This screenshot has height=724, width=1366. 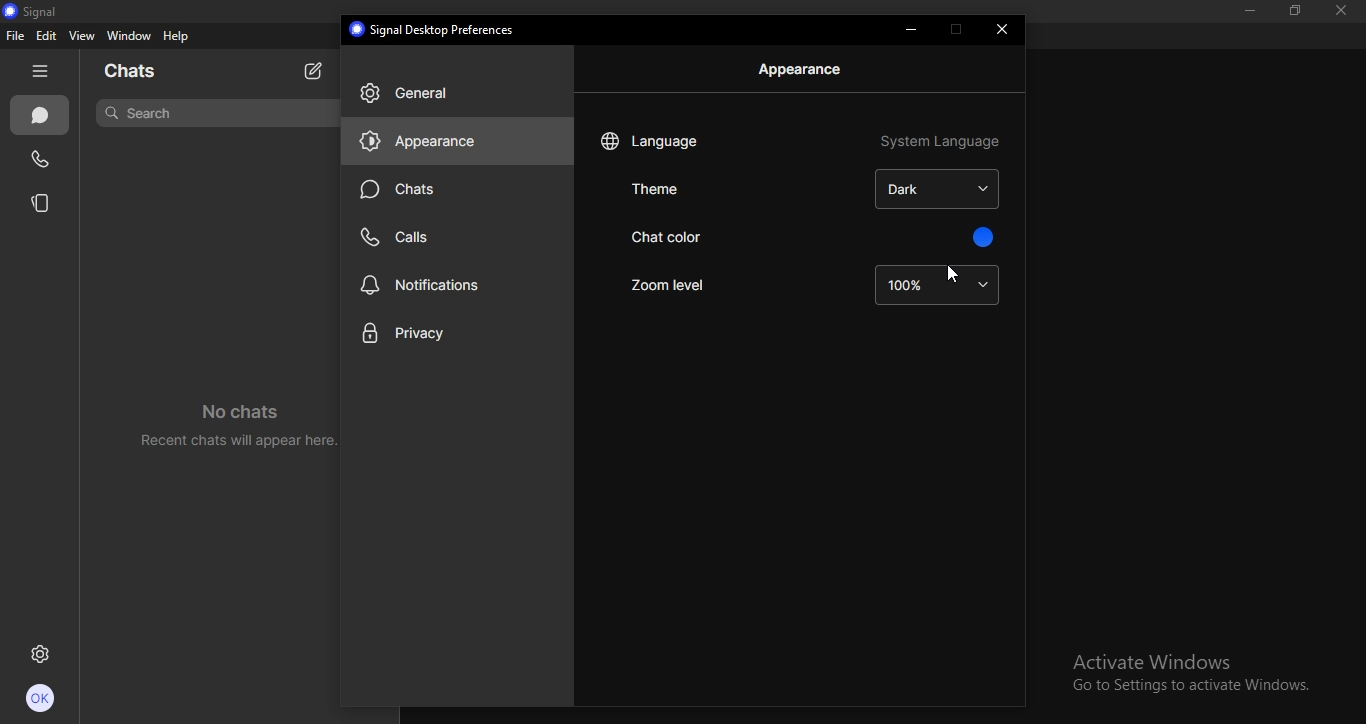 What do you see at coordinates (412, 94) in the screenshot?
I see `general` at bounding box center [412, 94].